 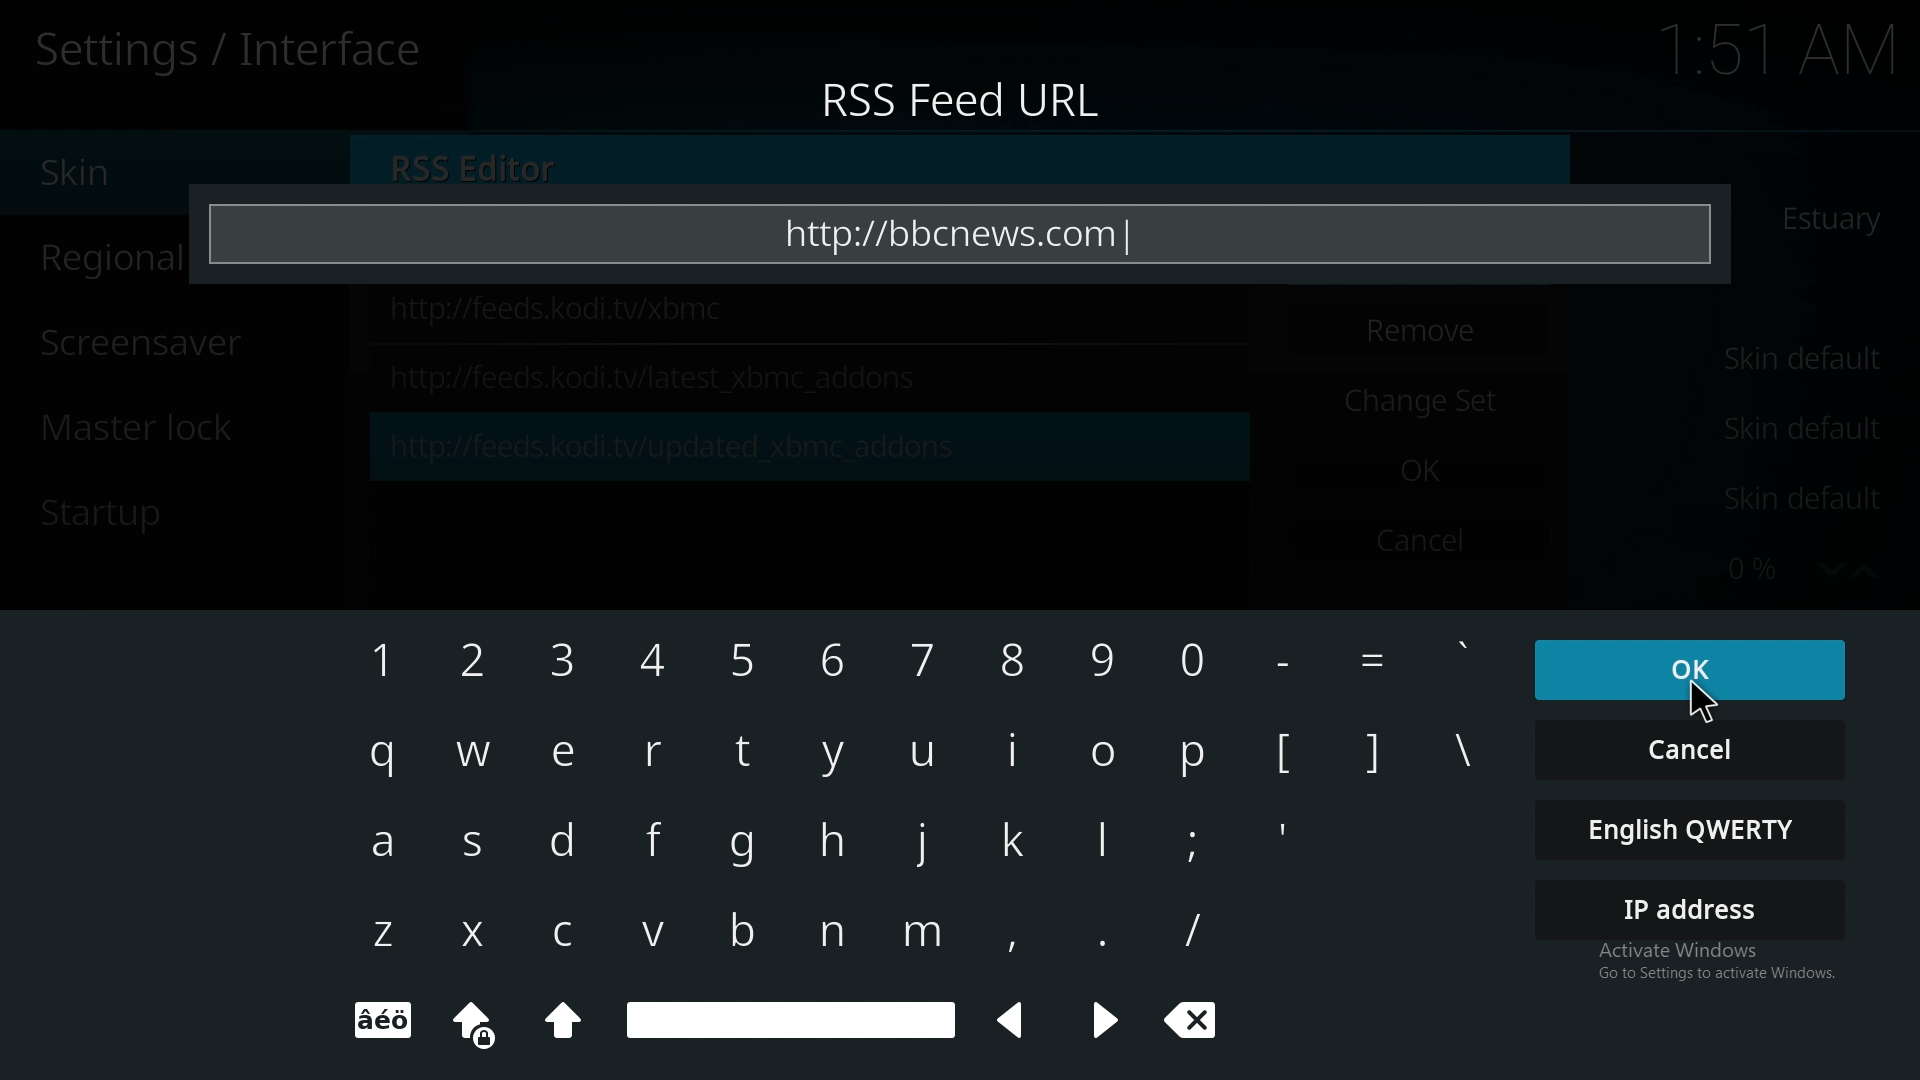 I want to click on keyboard Input, so click(x=1102, y=757).